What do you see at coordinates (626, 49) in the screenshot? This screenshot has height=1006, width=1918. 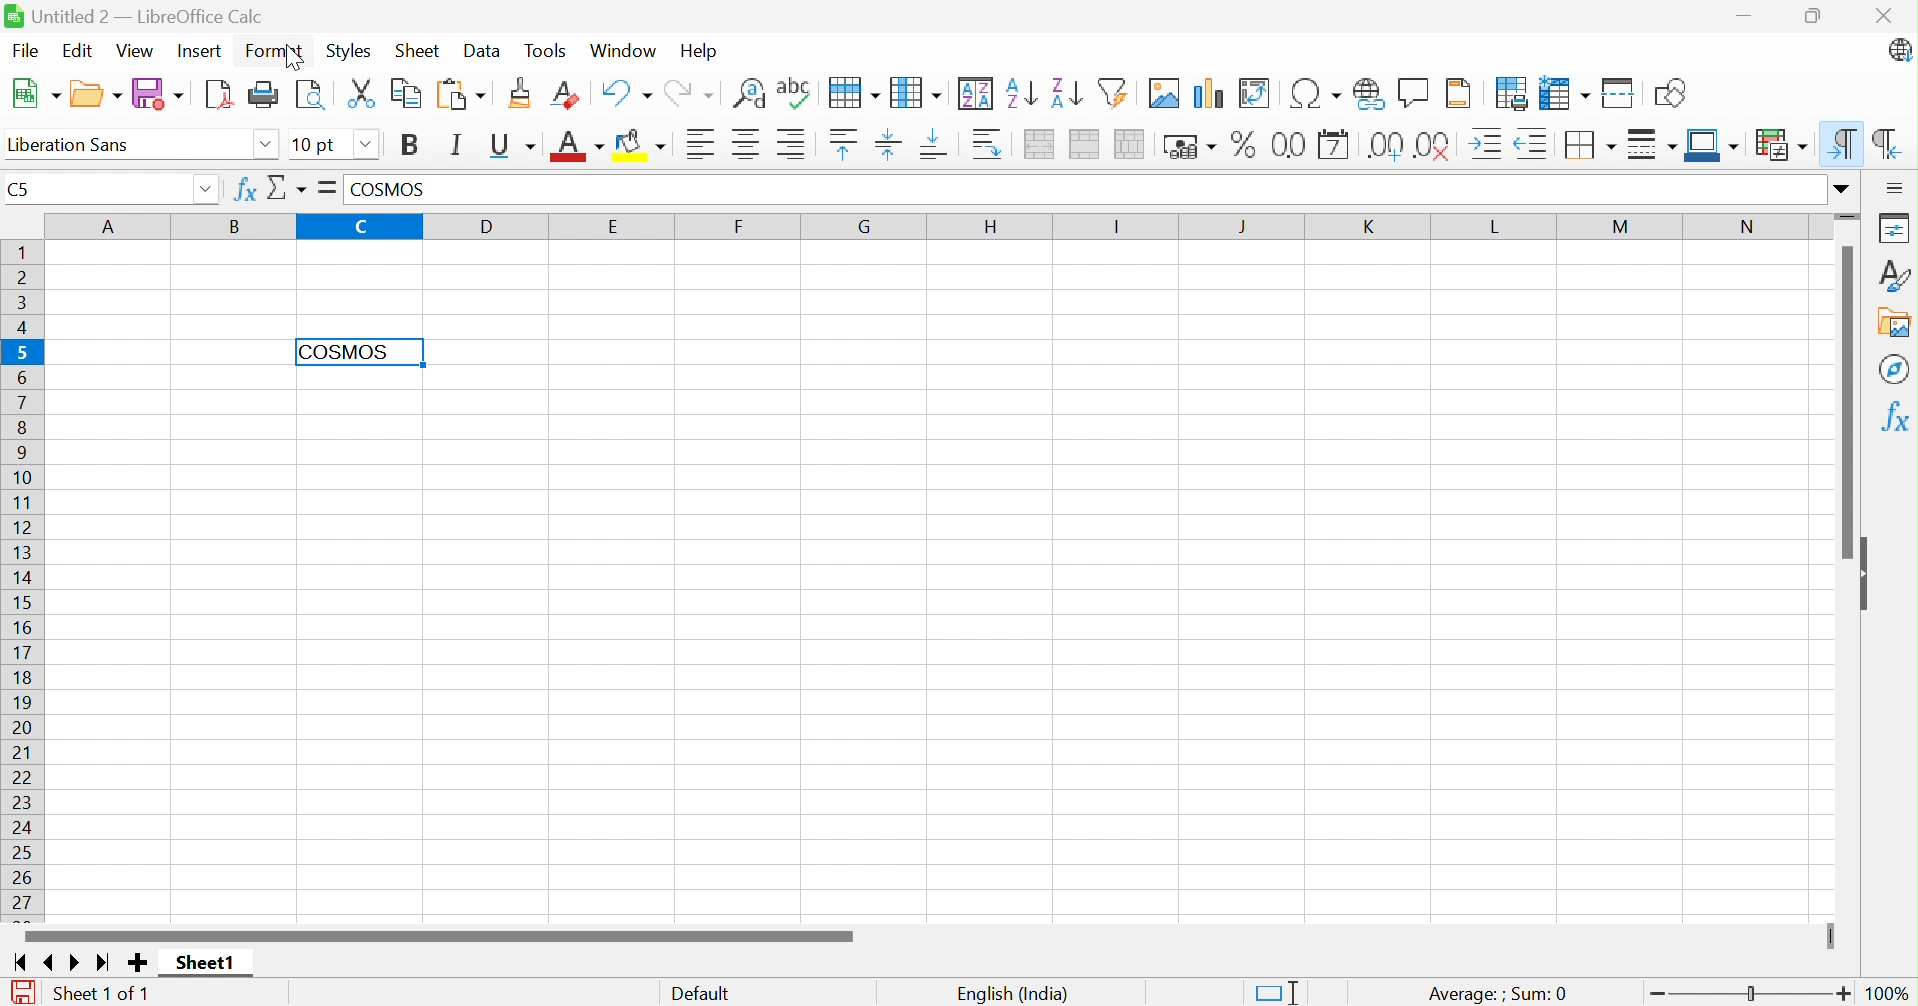 I see `Window` at bounding box center [626, 49].